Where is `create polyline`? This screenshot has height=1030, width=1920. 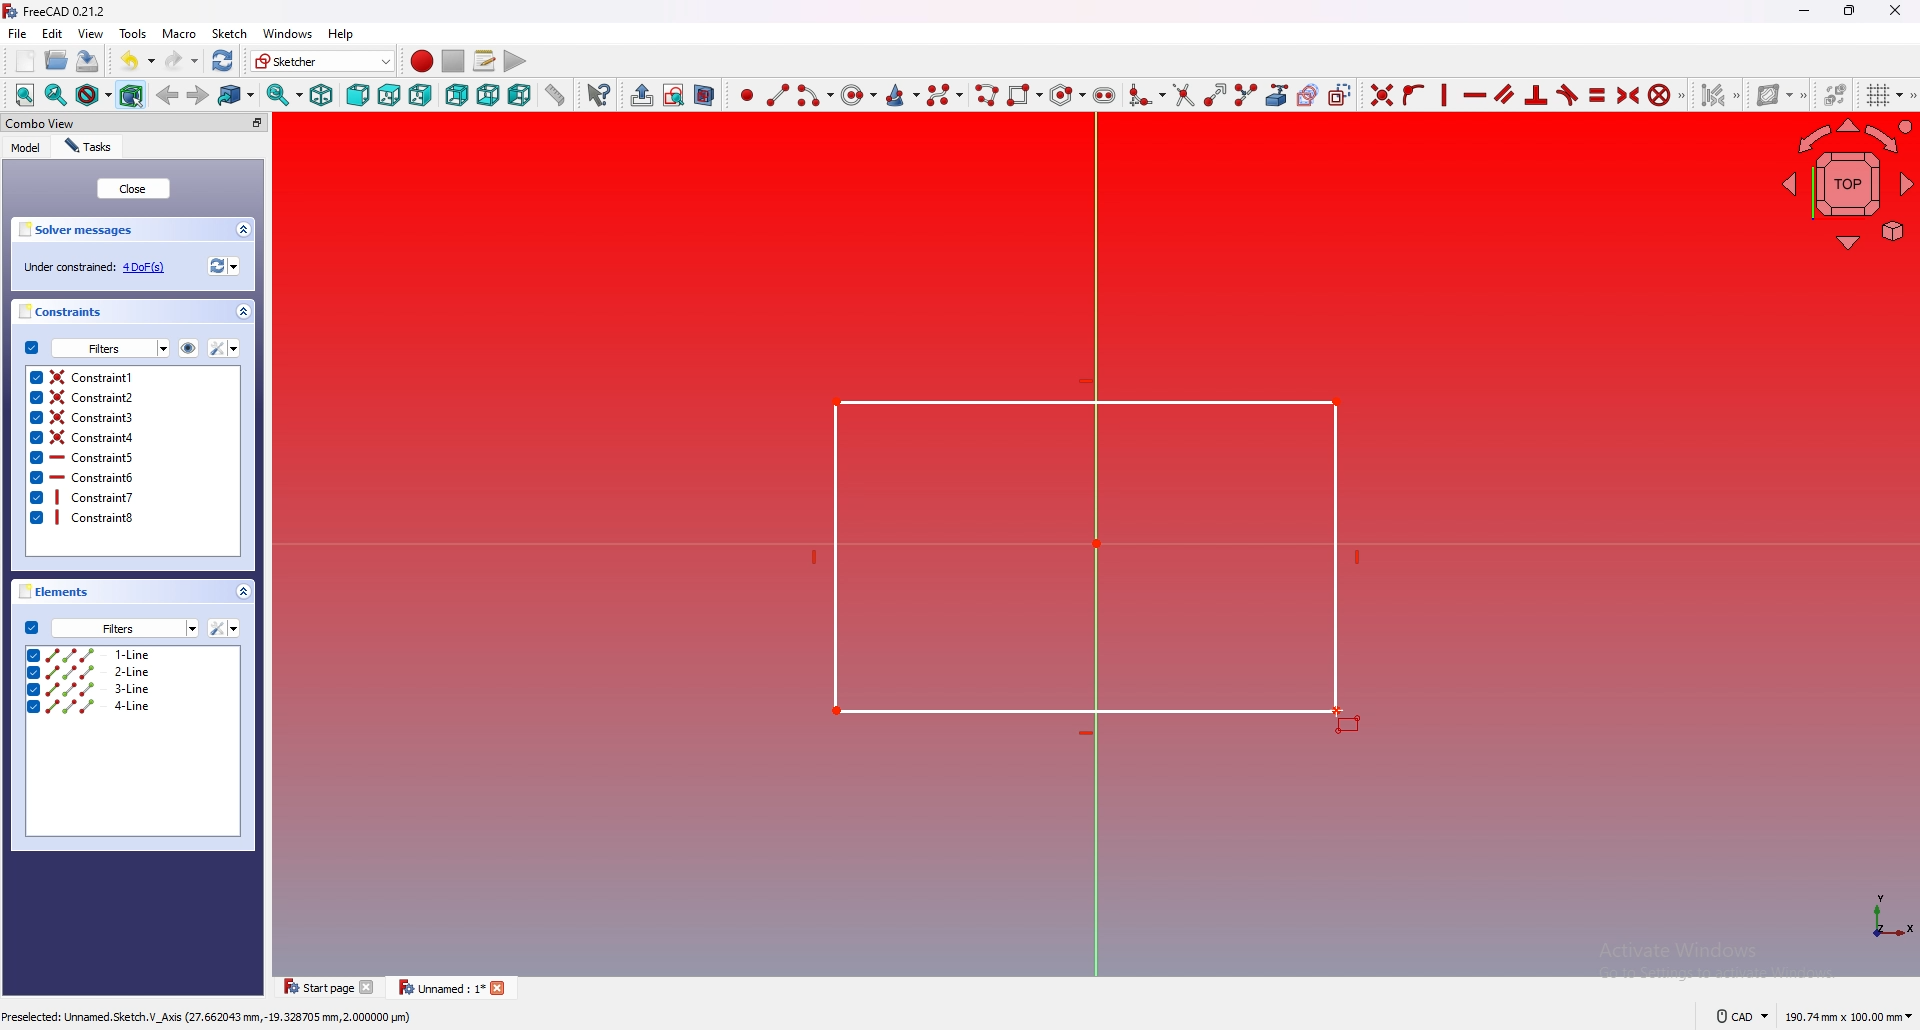
create polyline is located at coordinates (988, 95).